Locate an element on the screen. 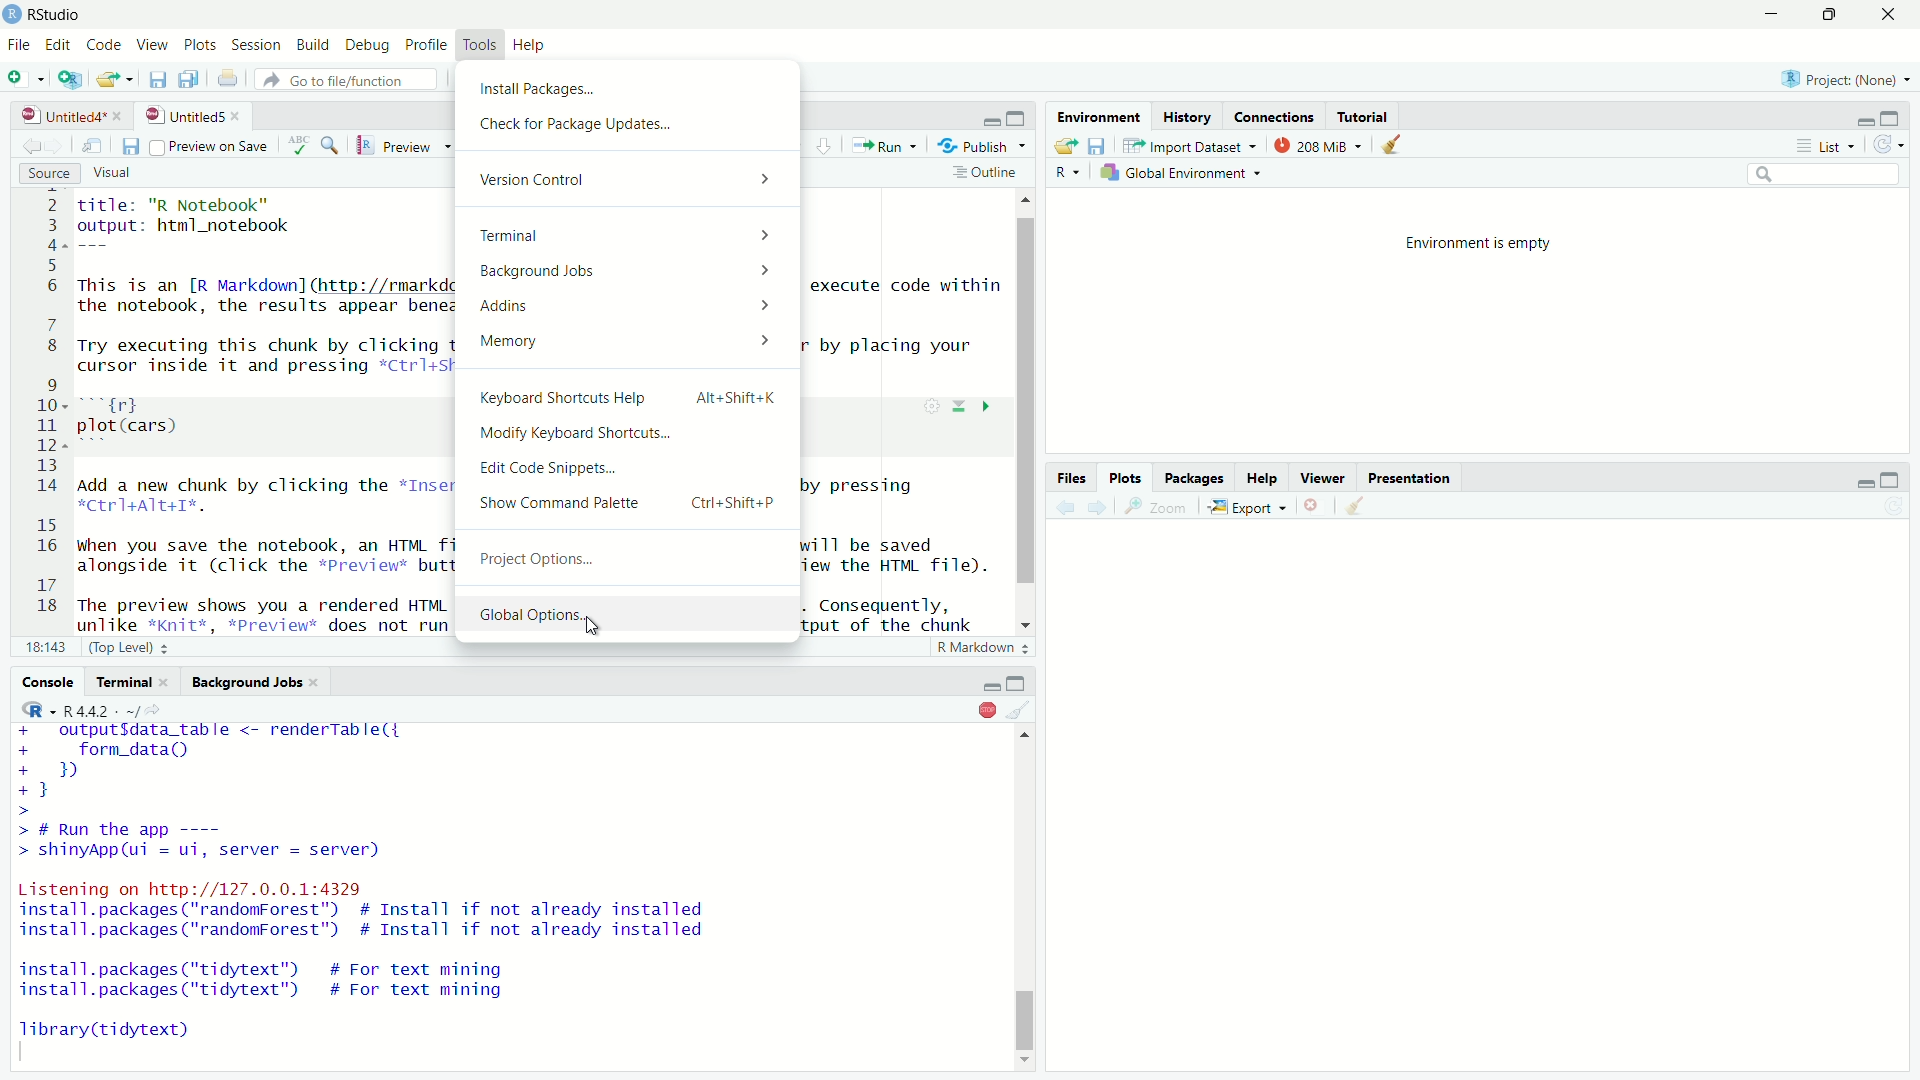 This screenshot has height=1080, width=1920. Terminal is located at coordinates (132, 682).